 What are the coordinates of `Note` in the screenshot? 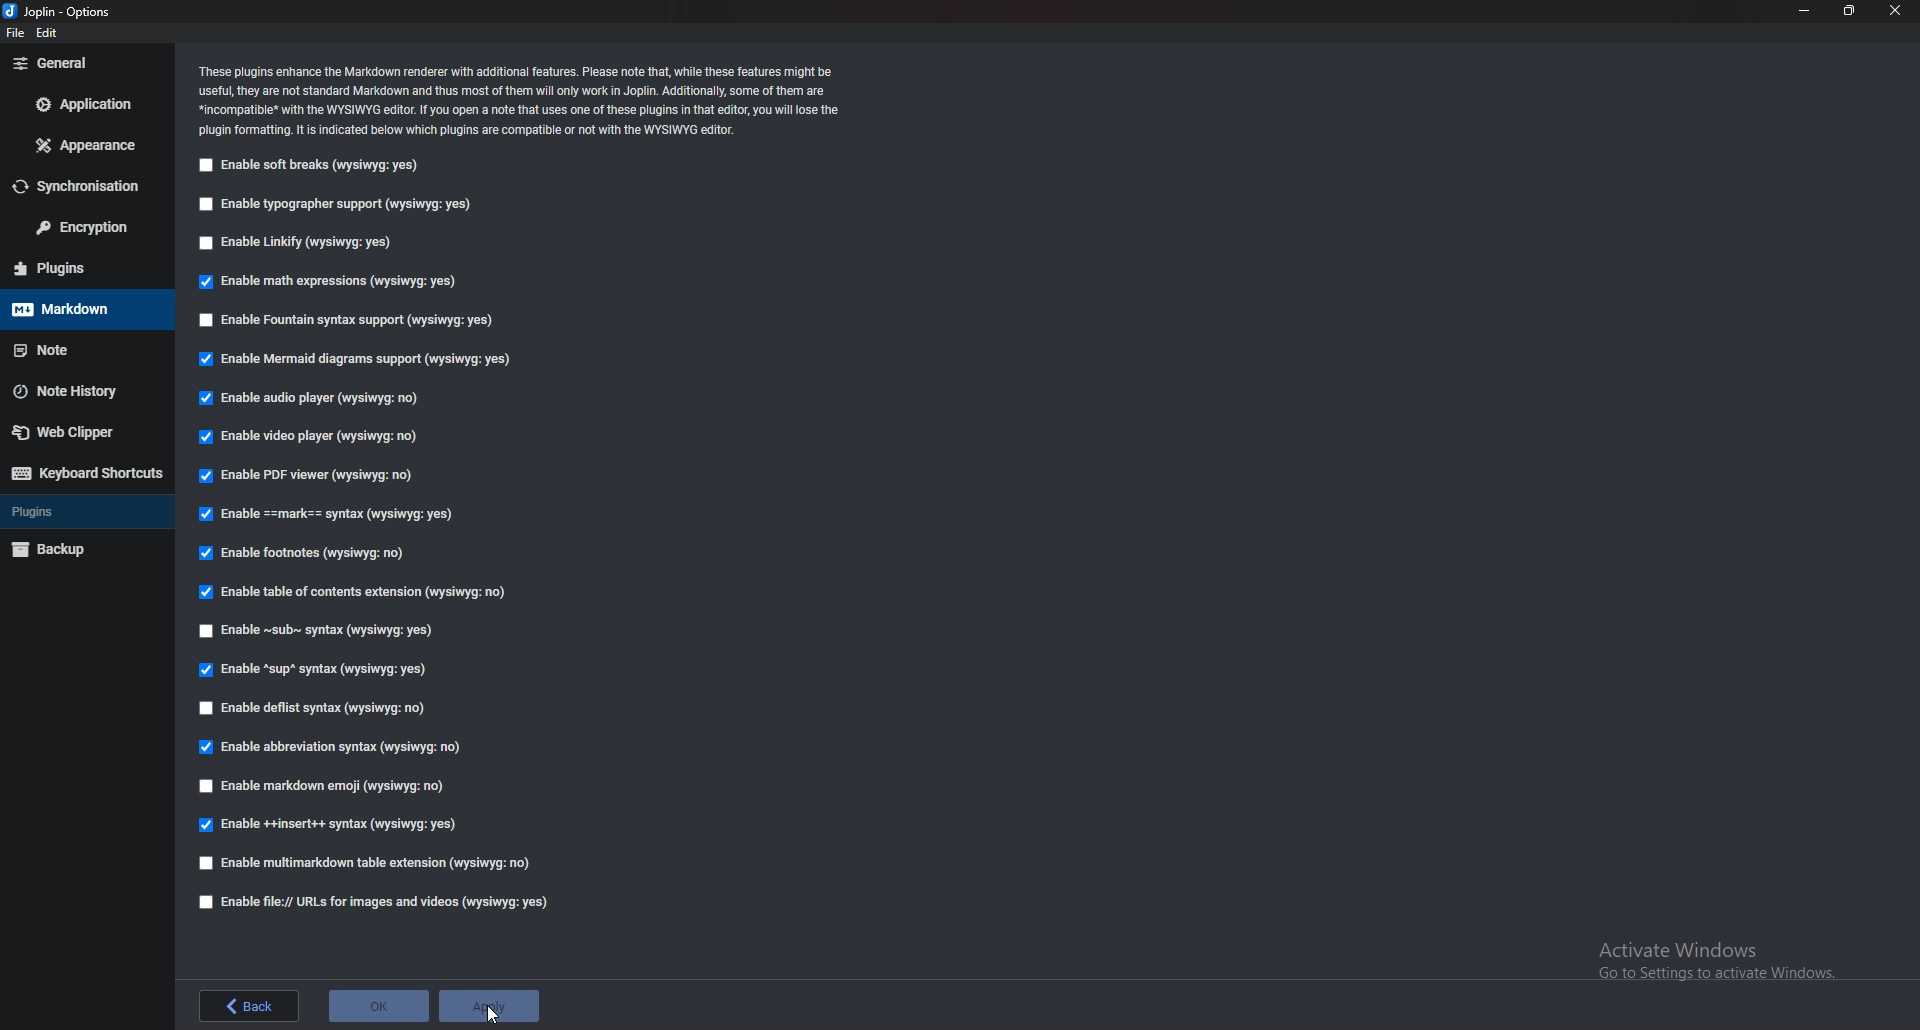 It's located at (77, 350).